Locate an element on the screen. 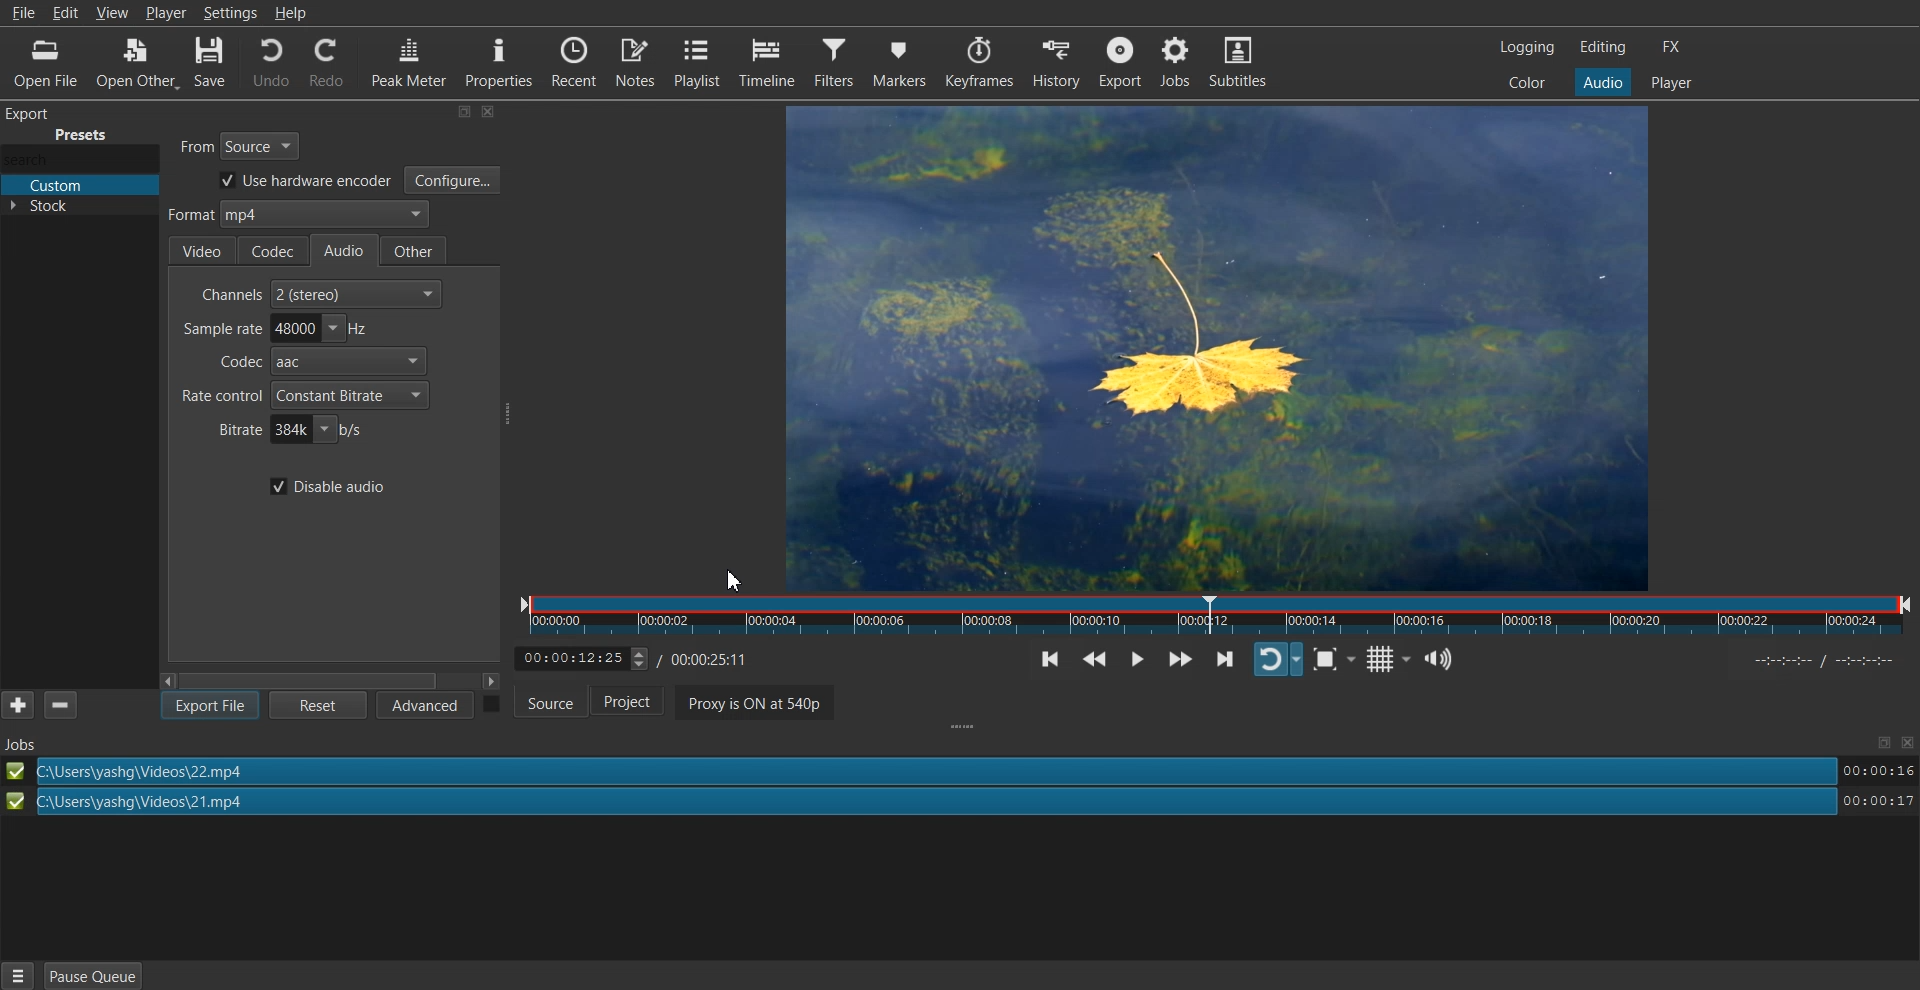  Bitrate is located at coordinates (290, 430).